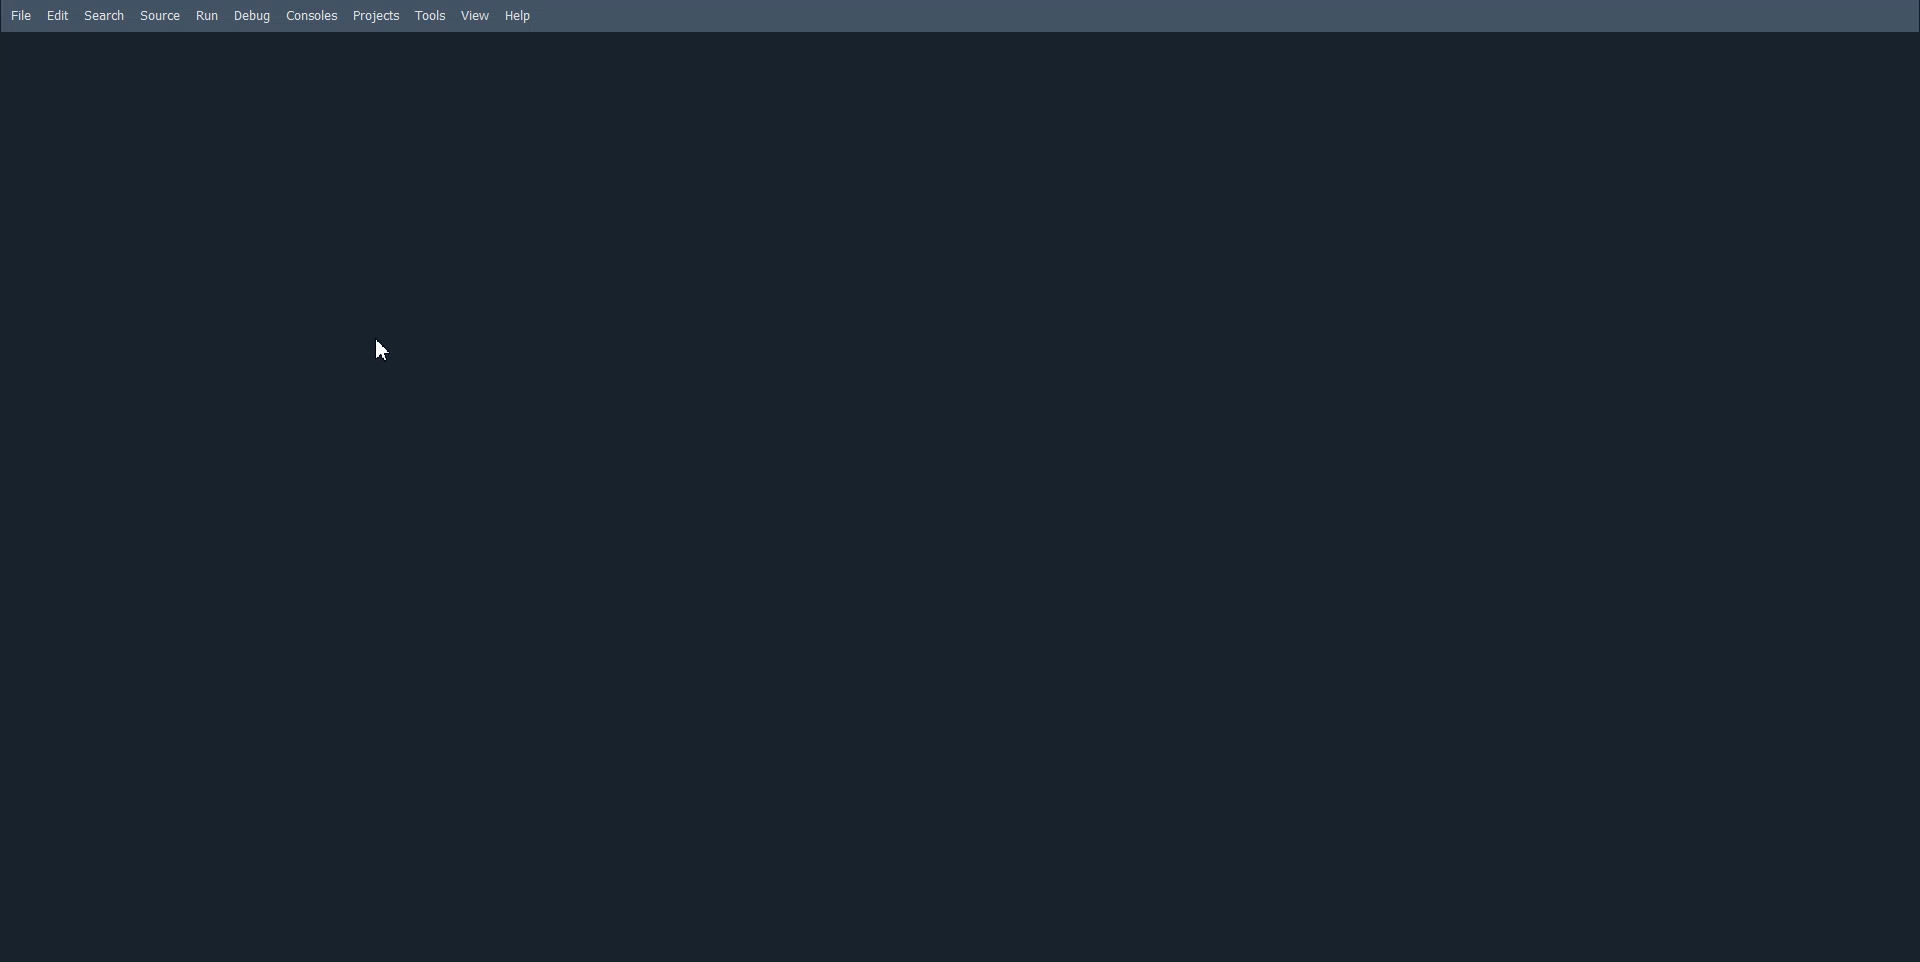 Image resolution: width=1920 pixels, height=962 pixels. Describe the element at coordinates (311, 15) in the screenshot. I see `Consoles` at that location.